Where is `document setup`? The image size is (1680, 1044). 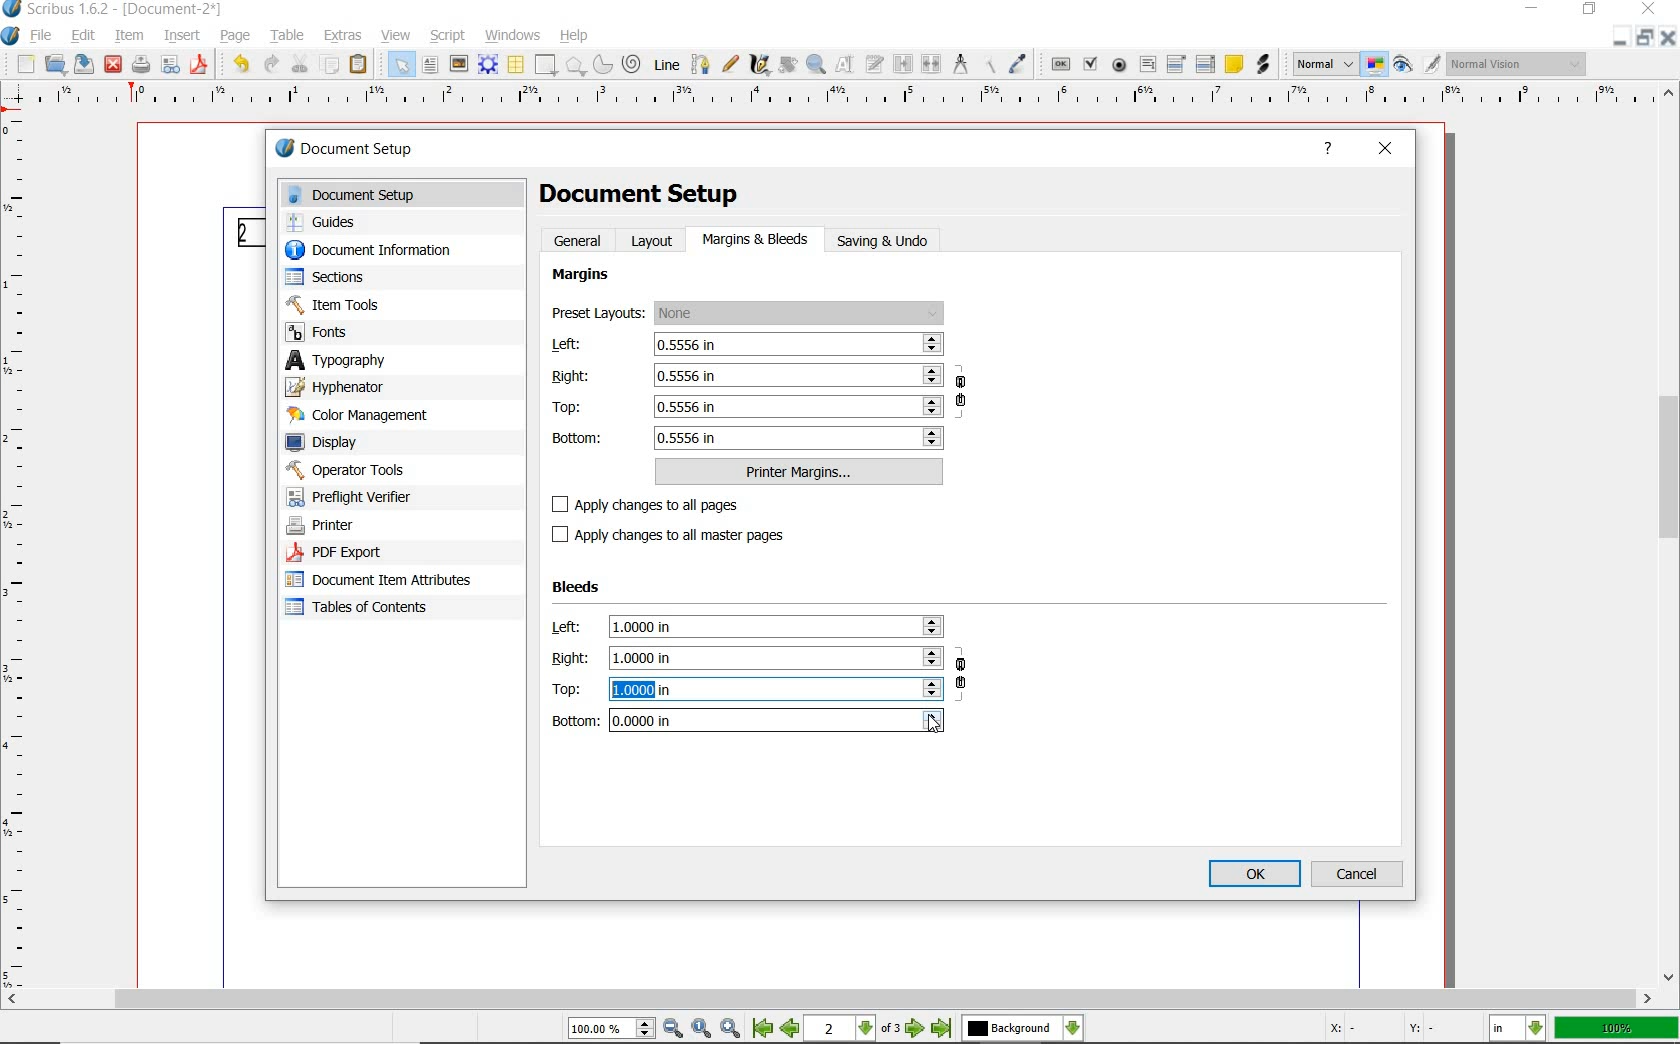 document setup is located at coordinates (642, 192).